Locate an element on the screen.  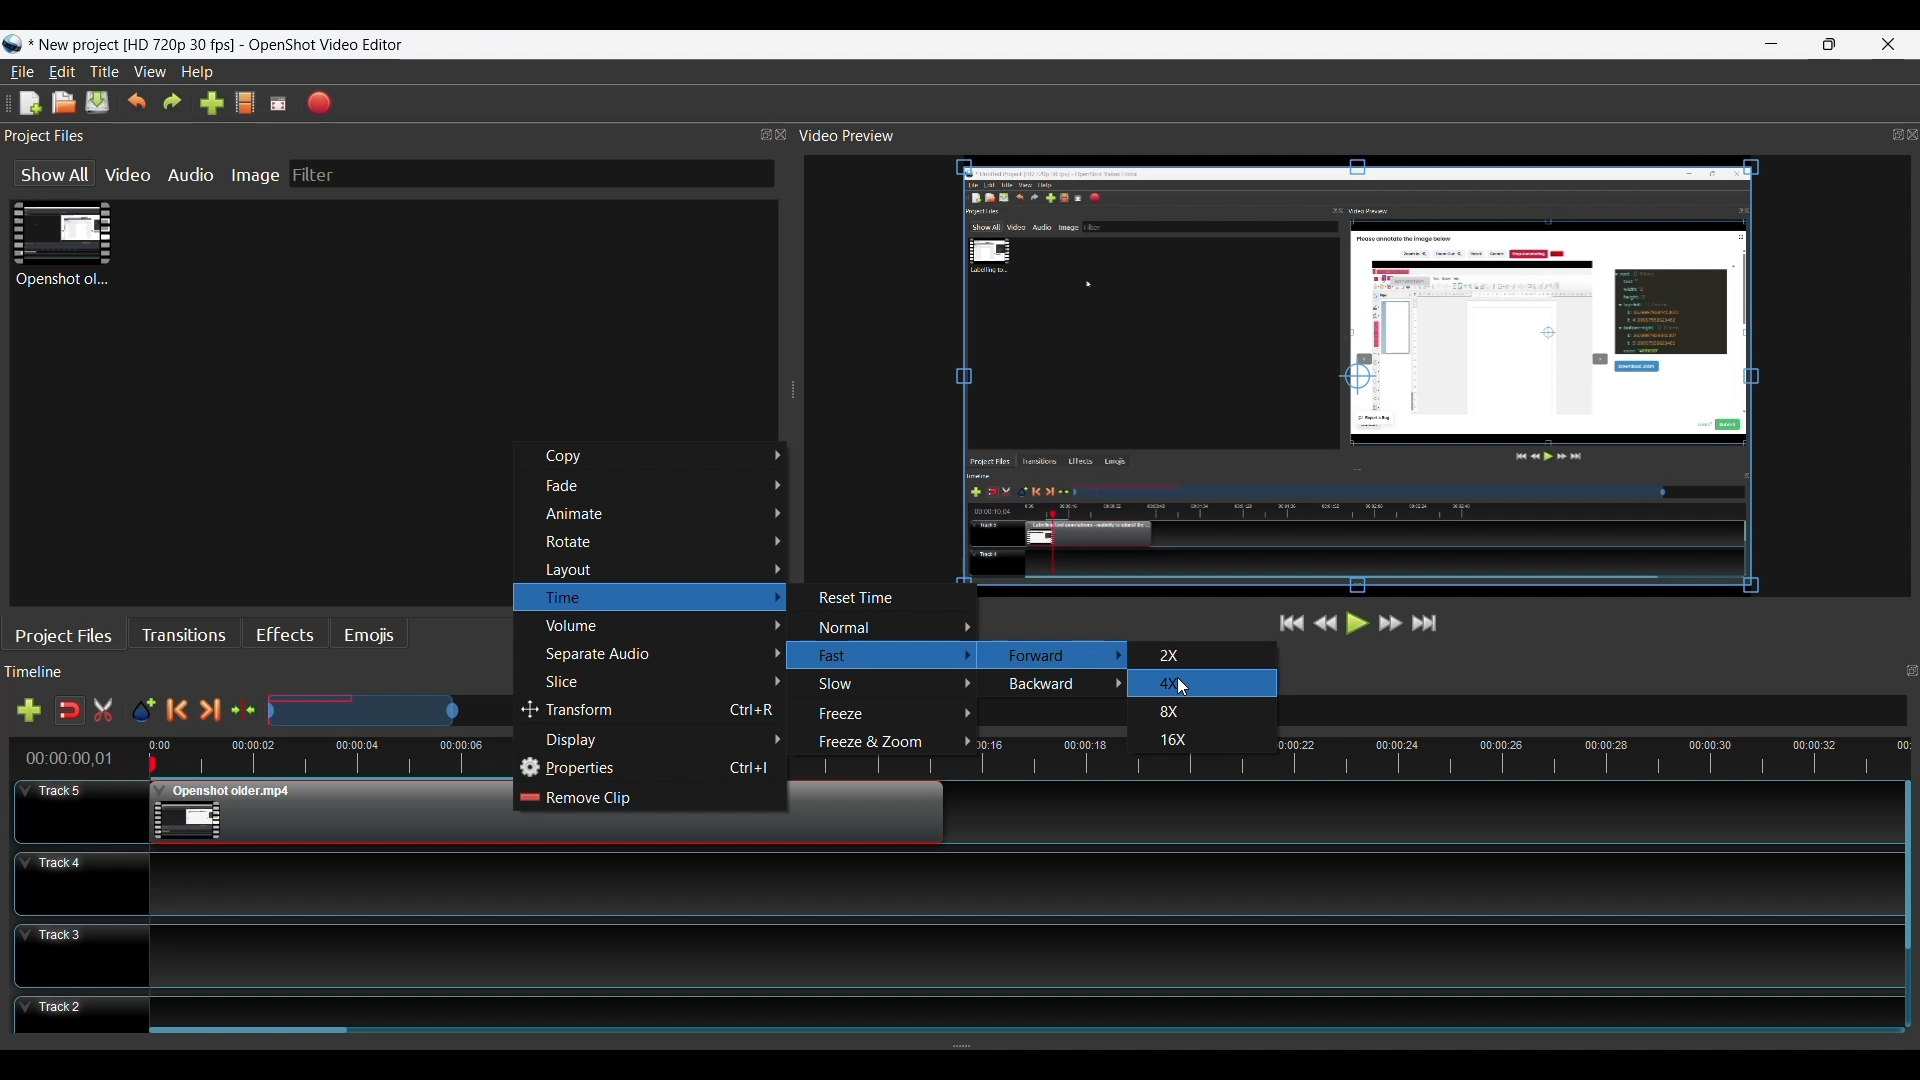
New File is located at coordinates (25, 103).